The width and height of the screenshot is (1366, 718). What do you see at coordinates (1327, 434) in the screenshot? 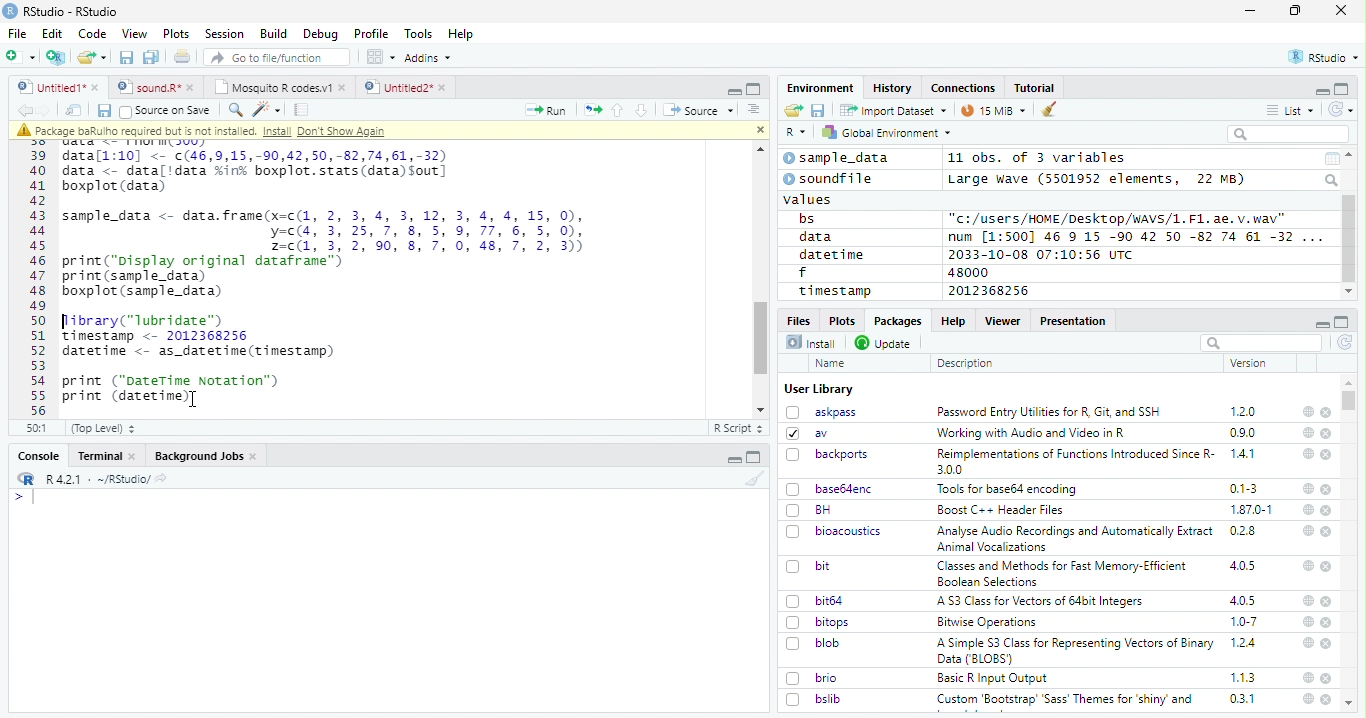
I see `close` at bounding box center [1327, 434].